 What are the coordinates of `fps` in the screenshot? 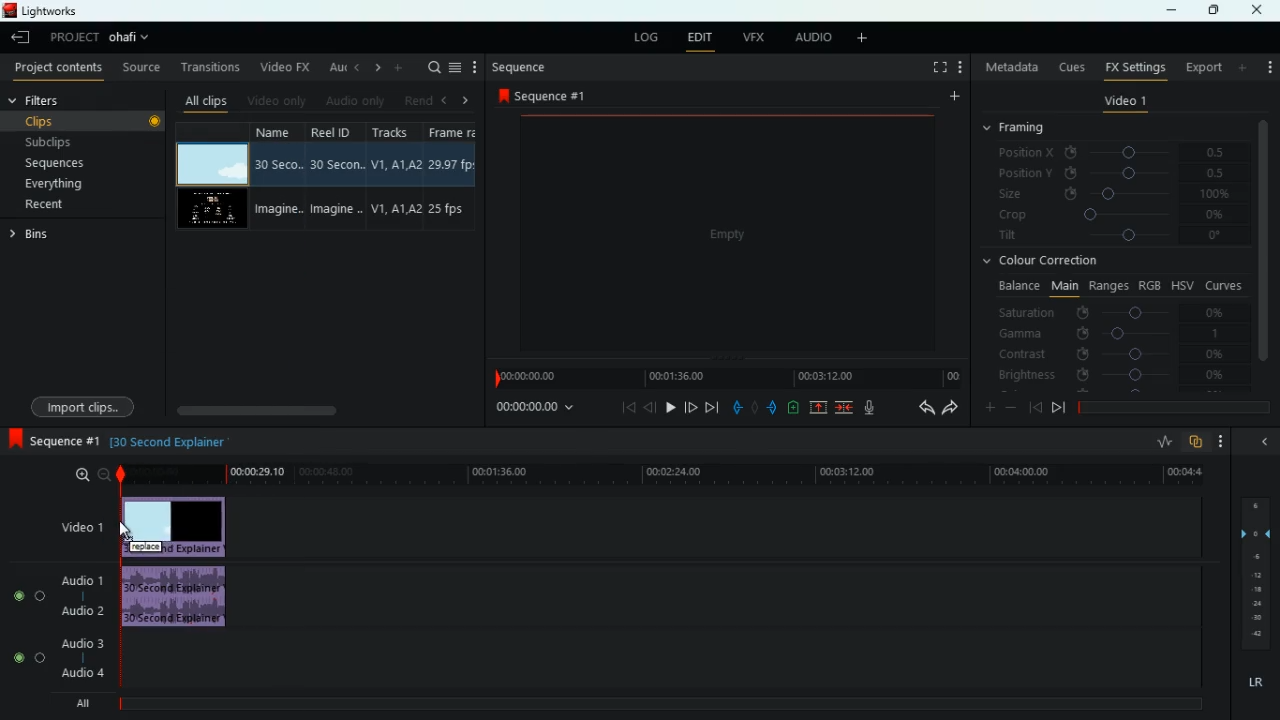 It's located at (450, 176).